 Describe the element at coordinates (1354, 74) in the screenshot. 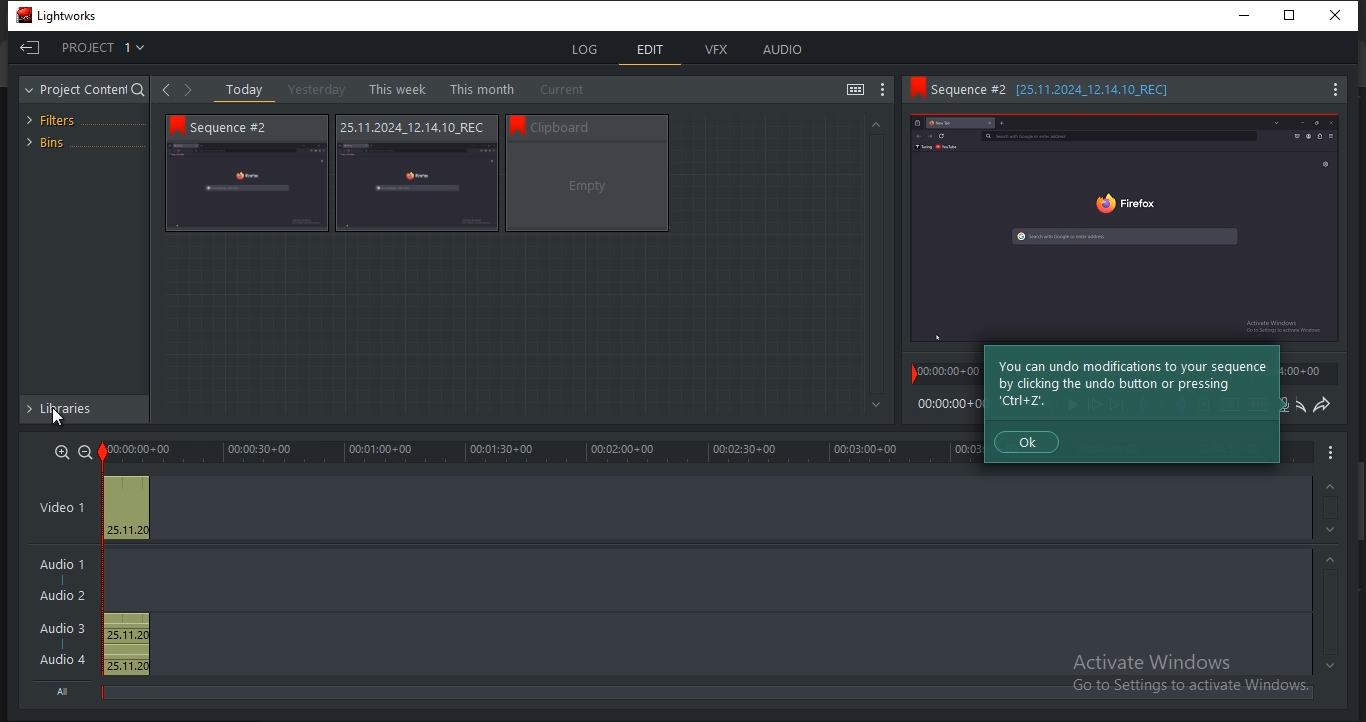

I see `Scroll bar` at that location.